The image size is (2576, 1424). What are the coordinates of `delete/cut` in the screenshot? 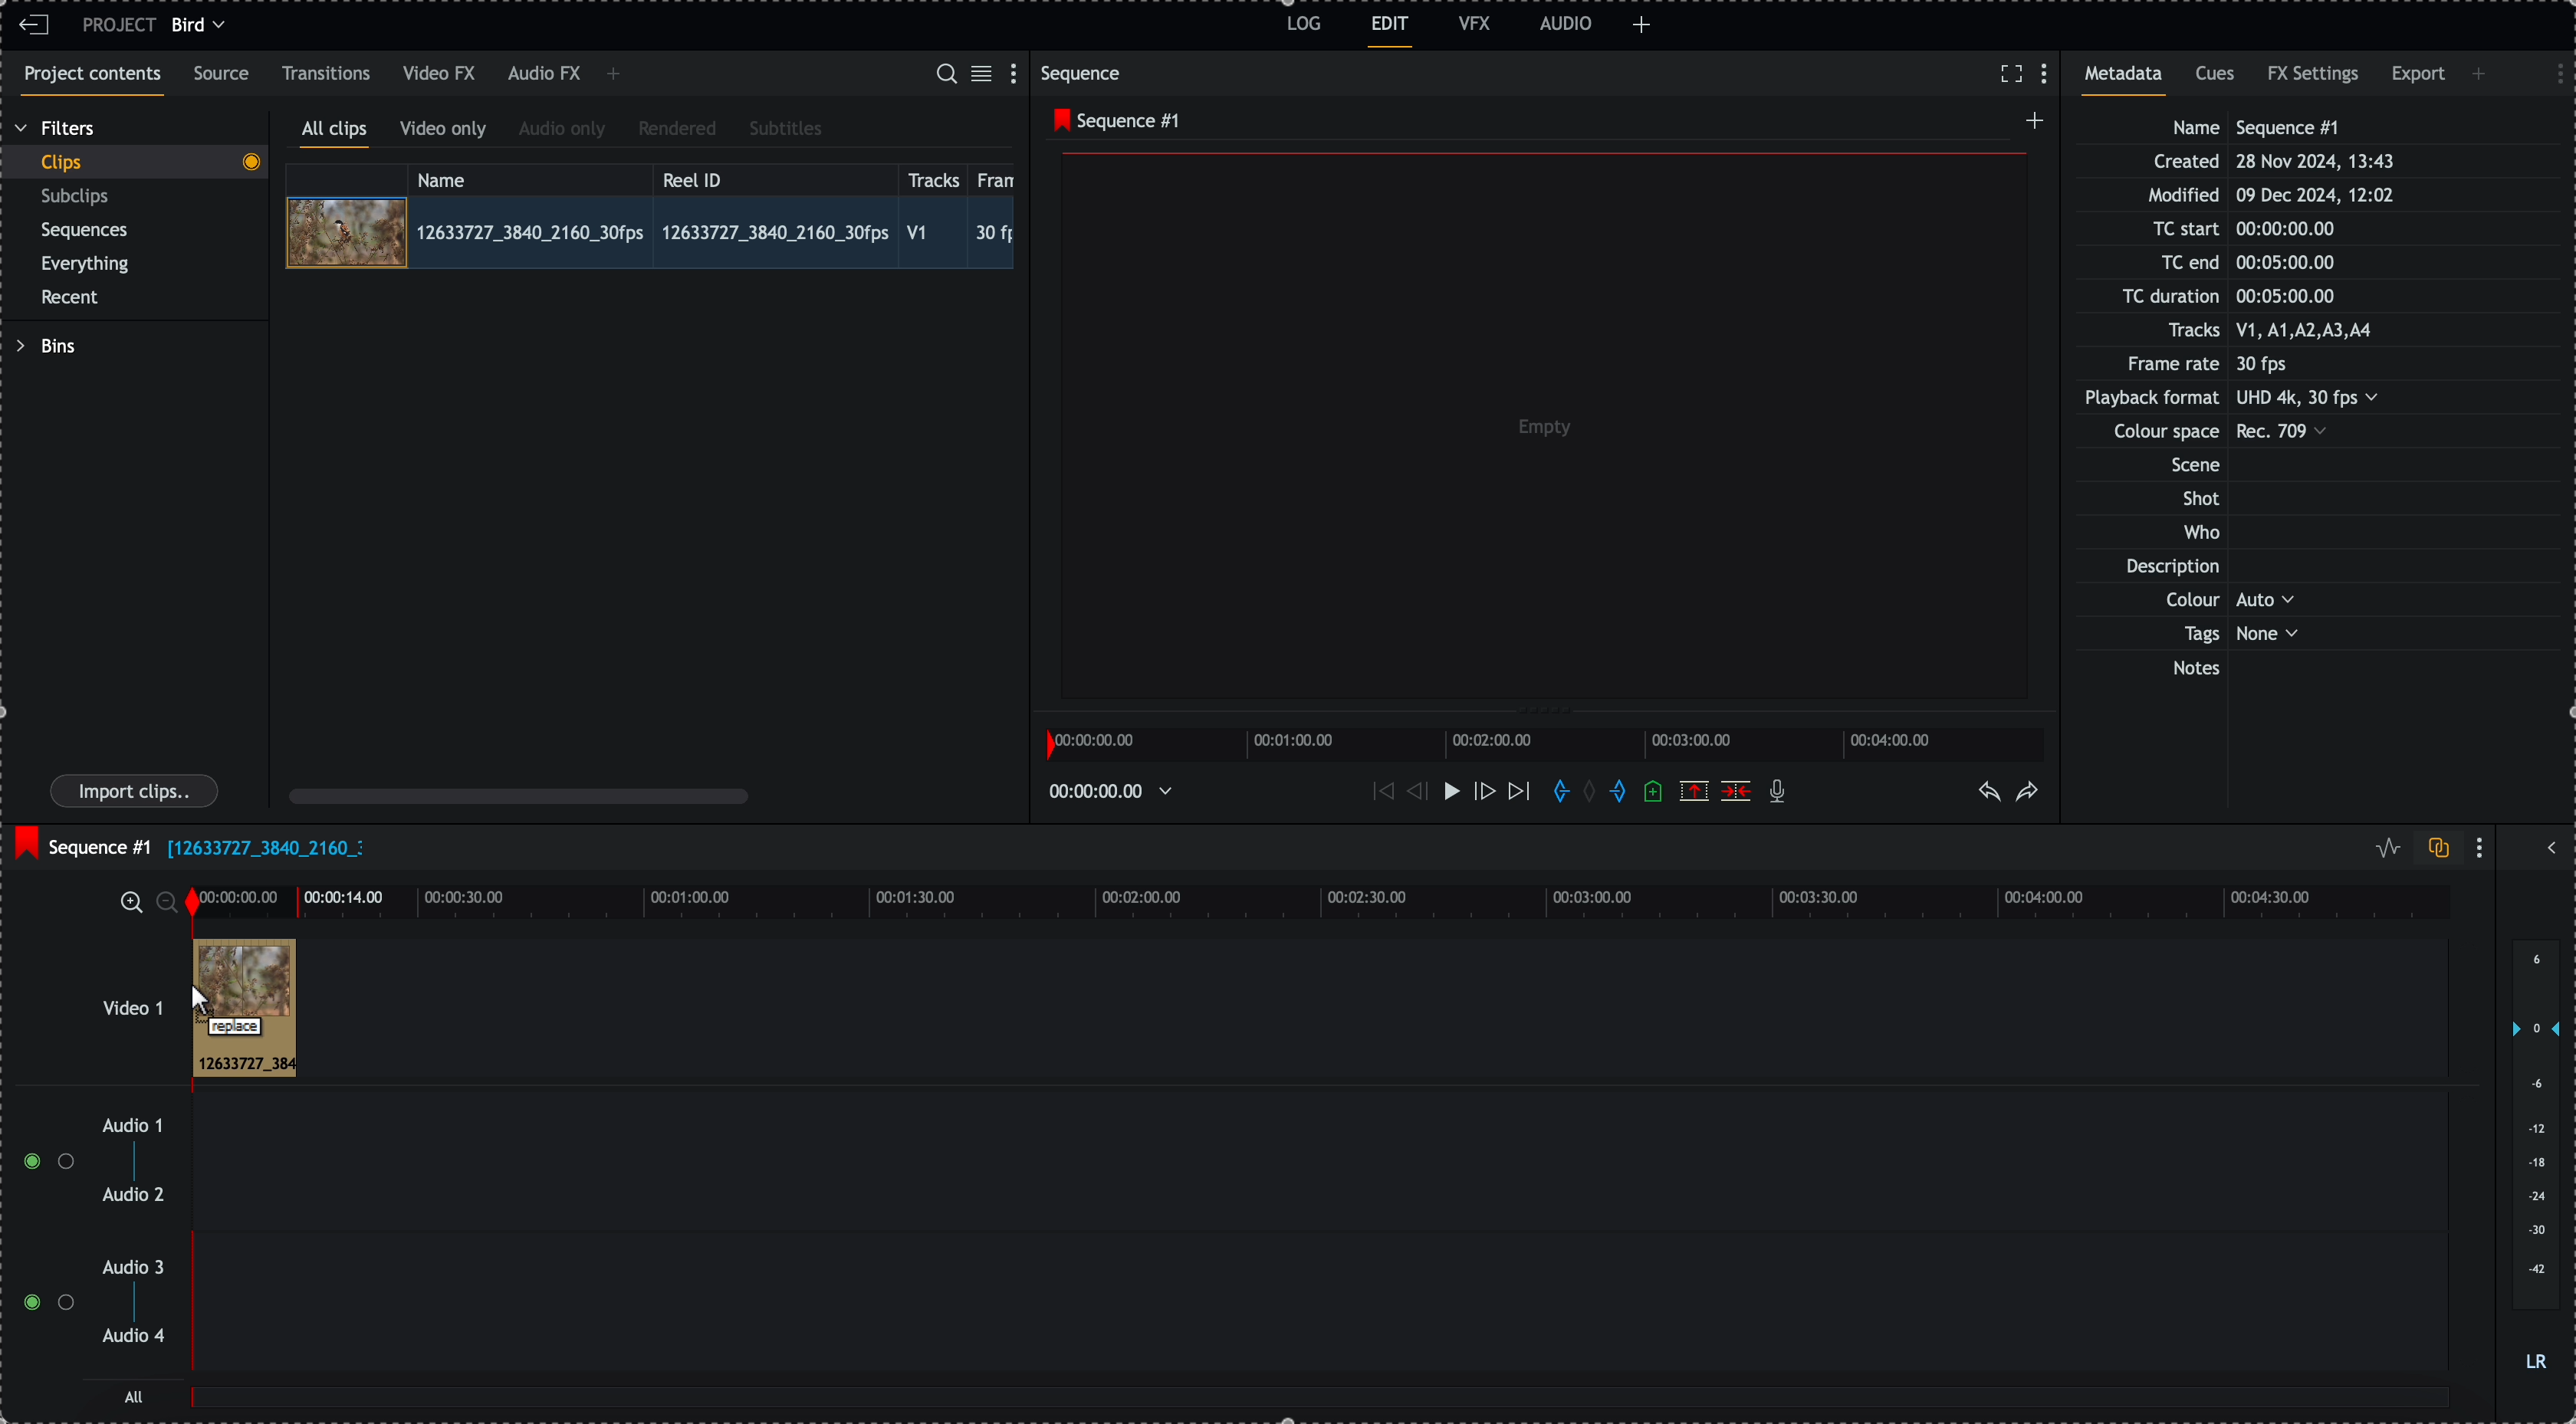 It's located at (1736, 791).